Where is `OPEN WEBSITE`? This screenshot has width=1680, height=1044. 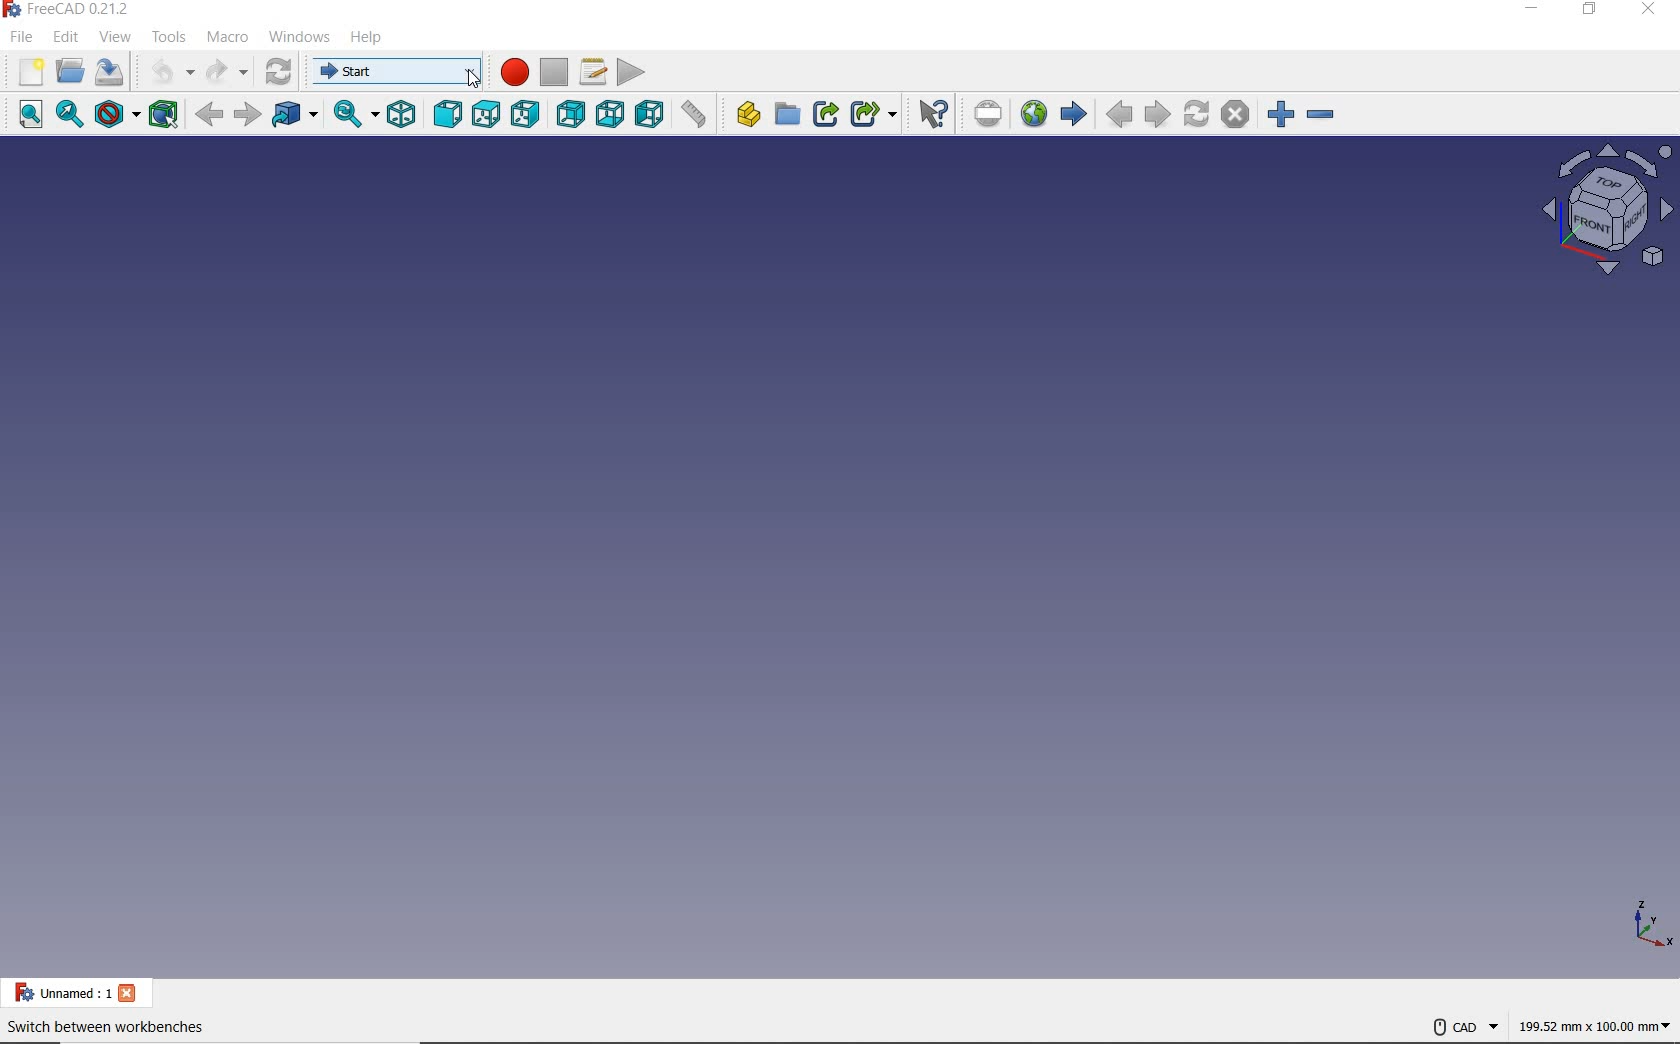
OPEN WEBSITE is located at coordinates (1033, 113).